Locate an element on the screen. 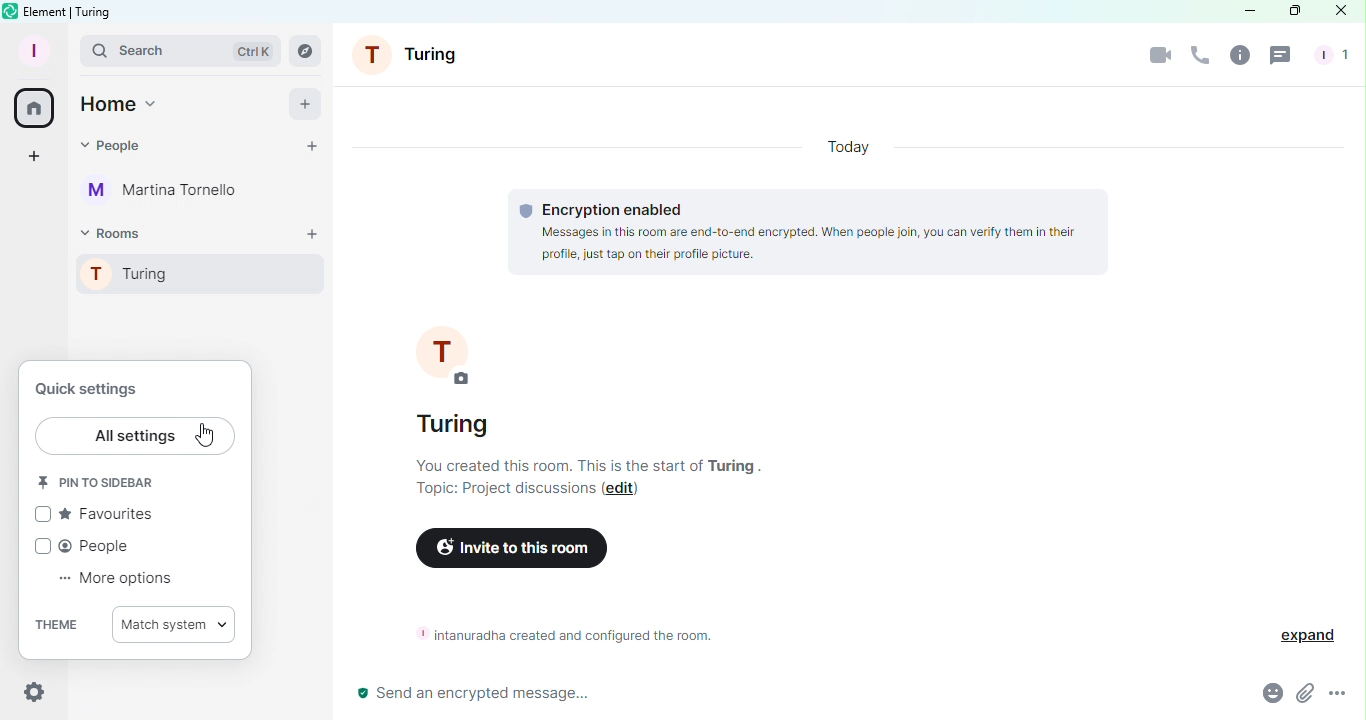 Image resolution: width=1366 pixels, height=720 pixels. Theme is located at coordinates (52, 625).